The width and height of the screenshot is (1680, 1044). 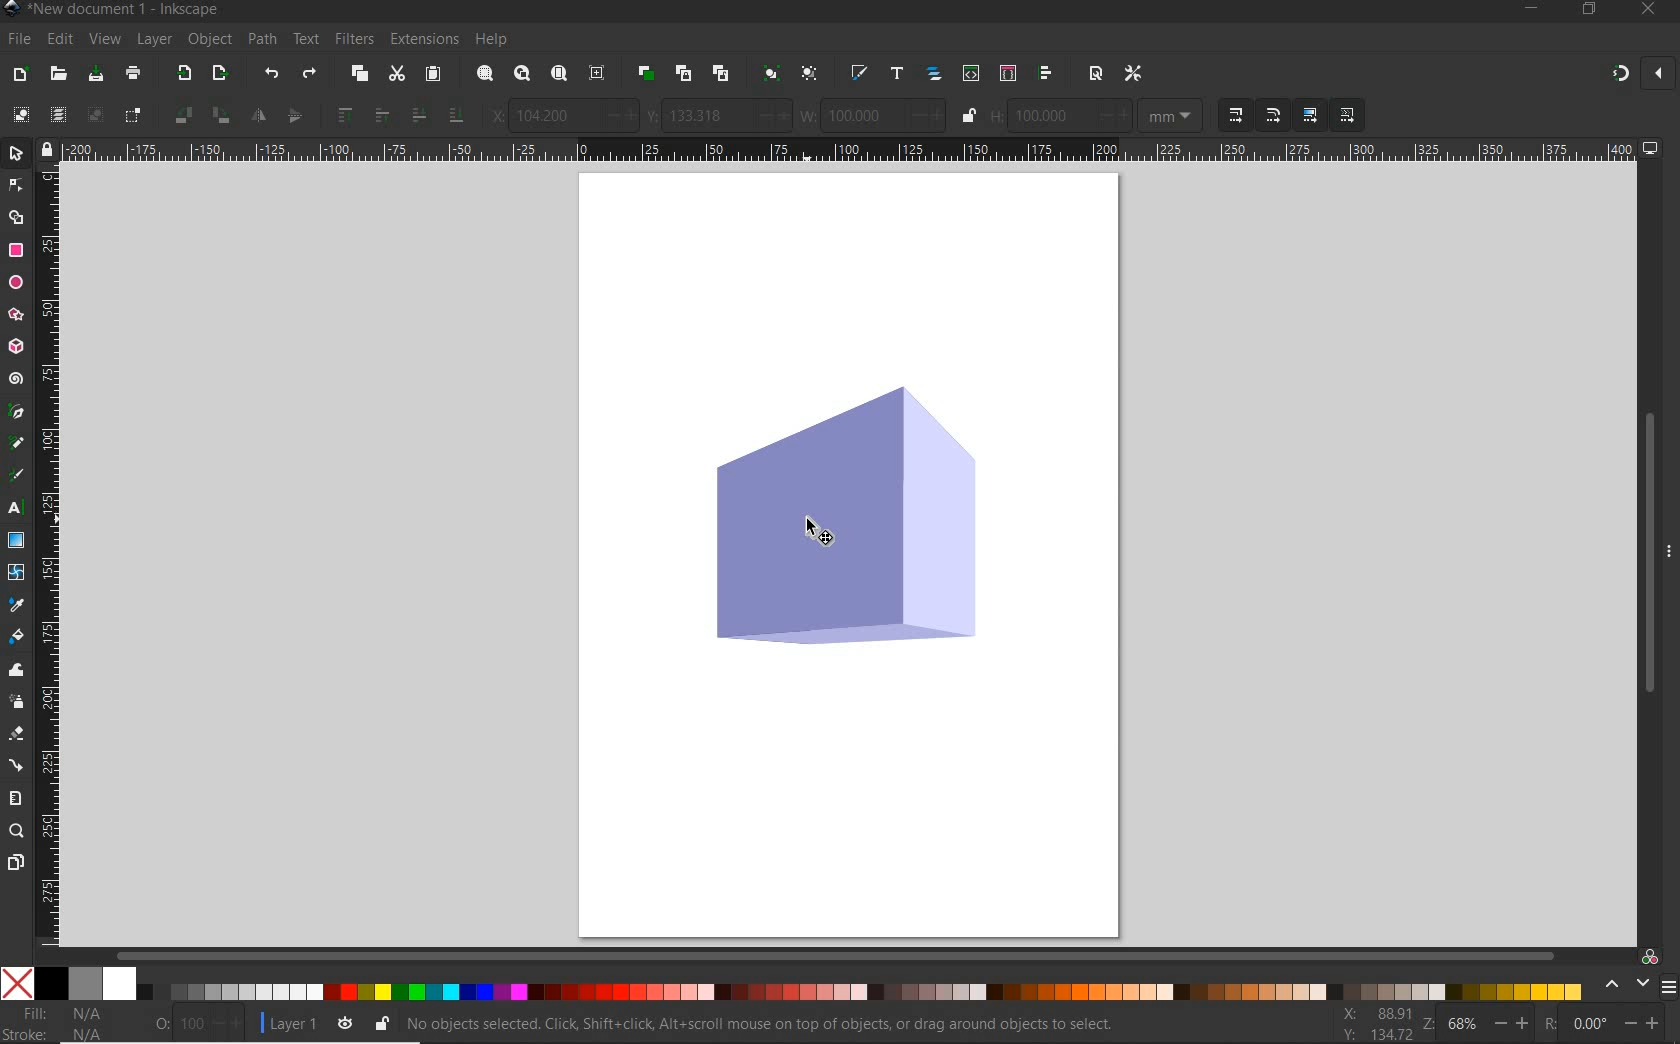 What do you see at coordinates (1348, 116) in the screenshot?
I see `MOVE PATTERNS` at bounding box center [1348, 116].